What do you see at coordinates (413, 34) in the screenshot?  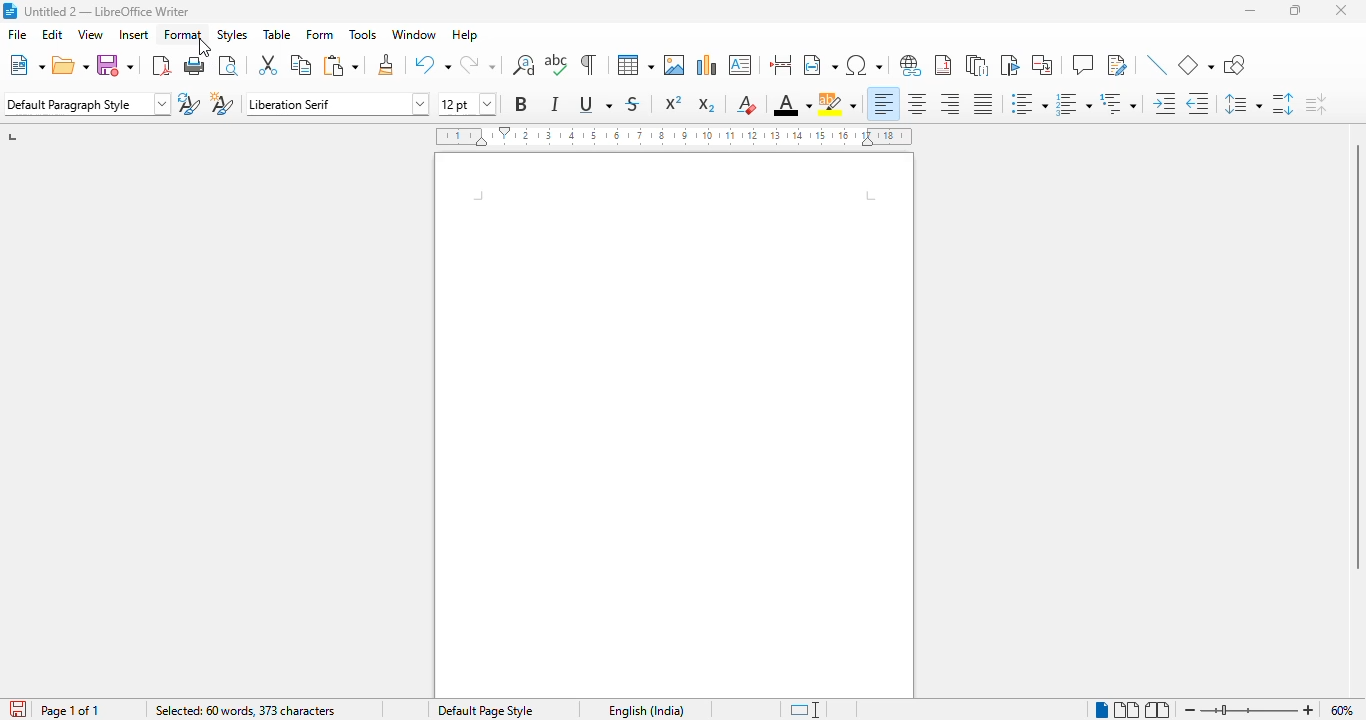 I see `window` at bounding box center [413, 34].